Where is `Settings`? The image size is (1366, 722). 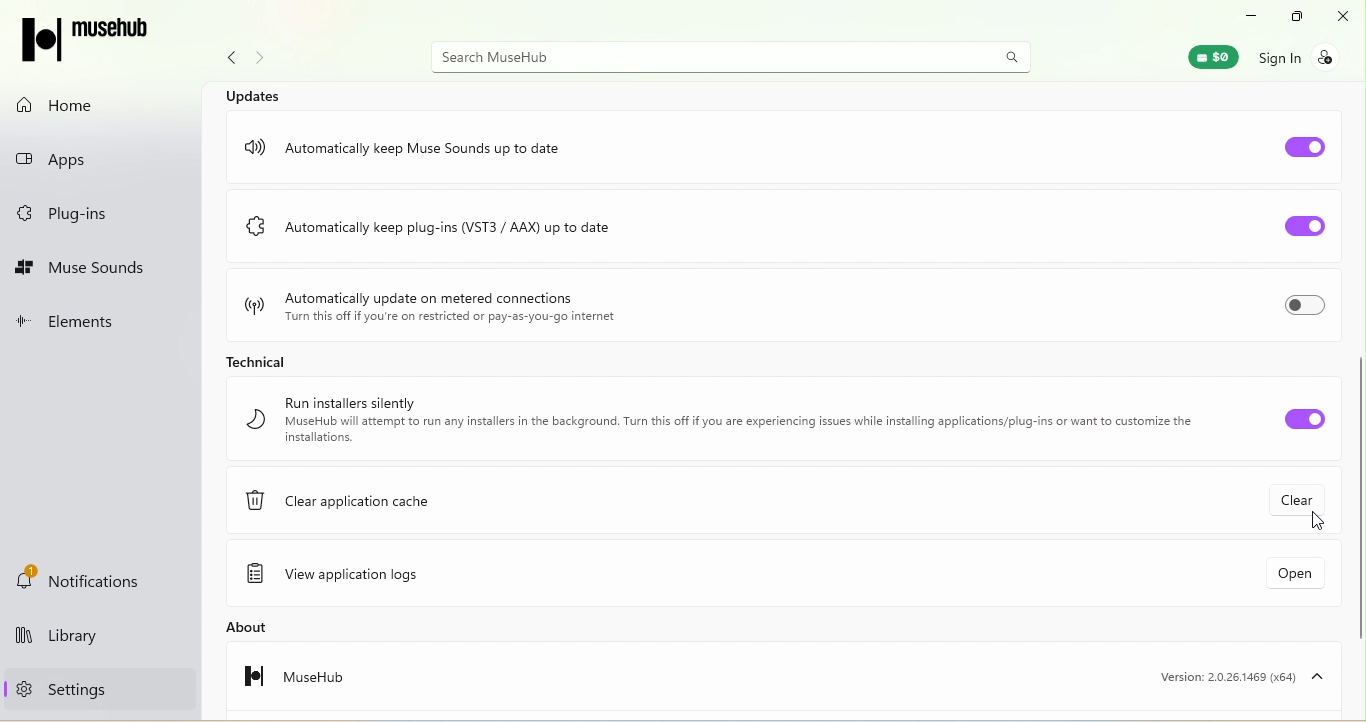 Settings is located at coordinates (56, 688).